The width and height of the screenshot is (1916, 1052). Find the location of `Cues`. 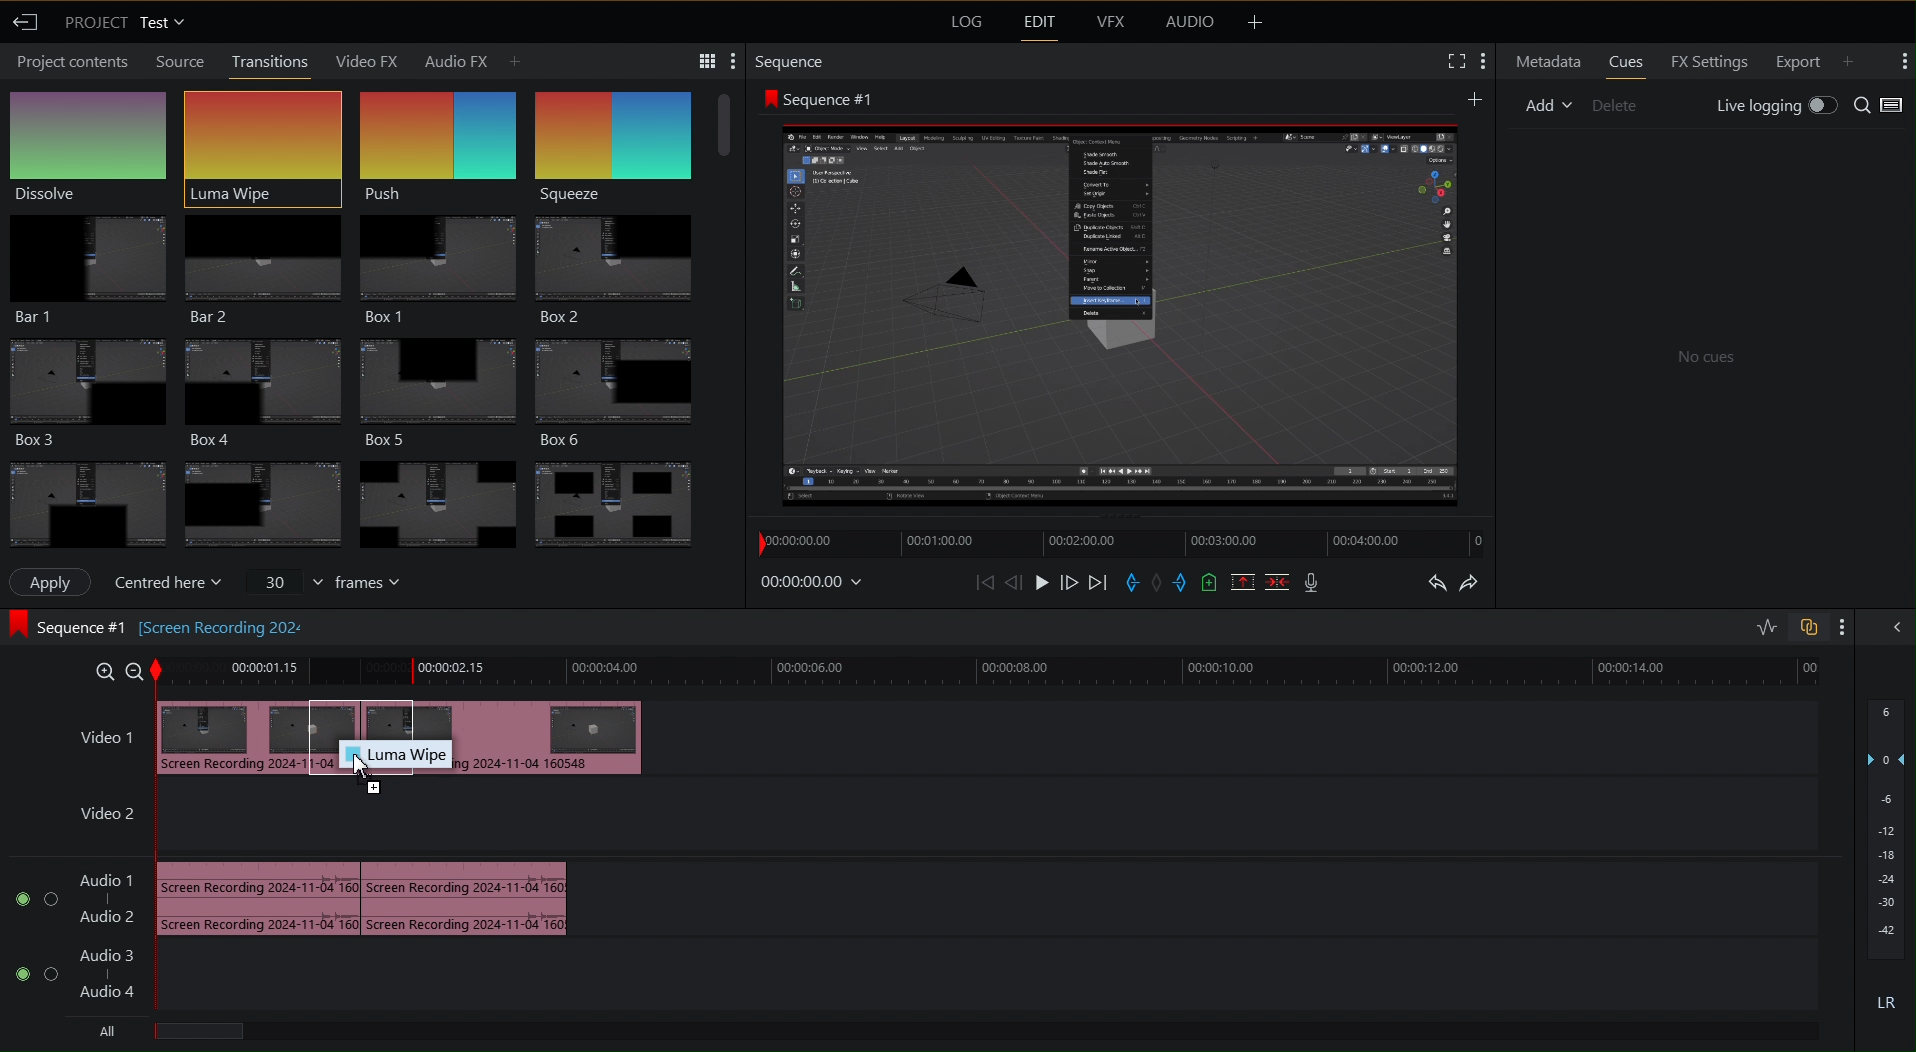

Cues is located at coordinates (1626, 62).